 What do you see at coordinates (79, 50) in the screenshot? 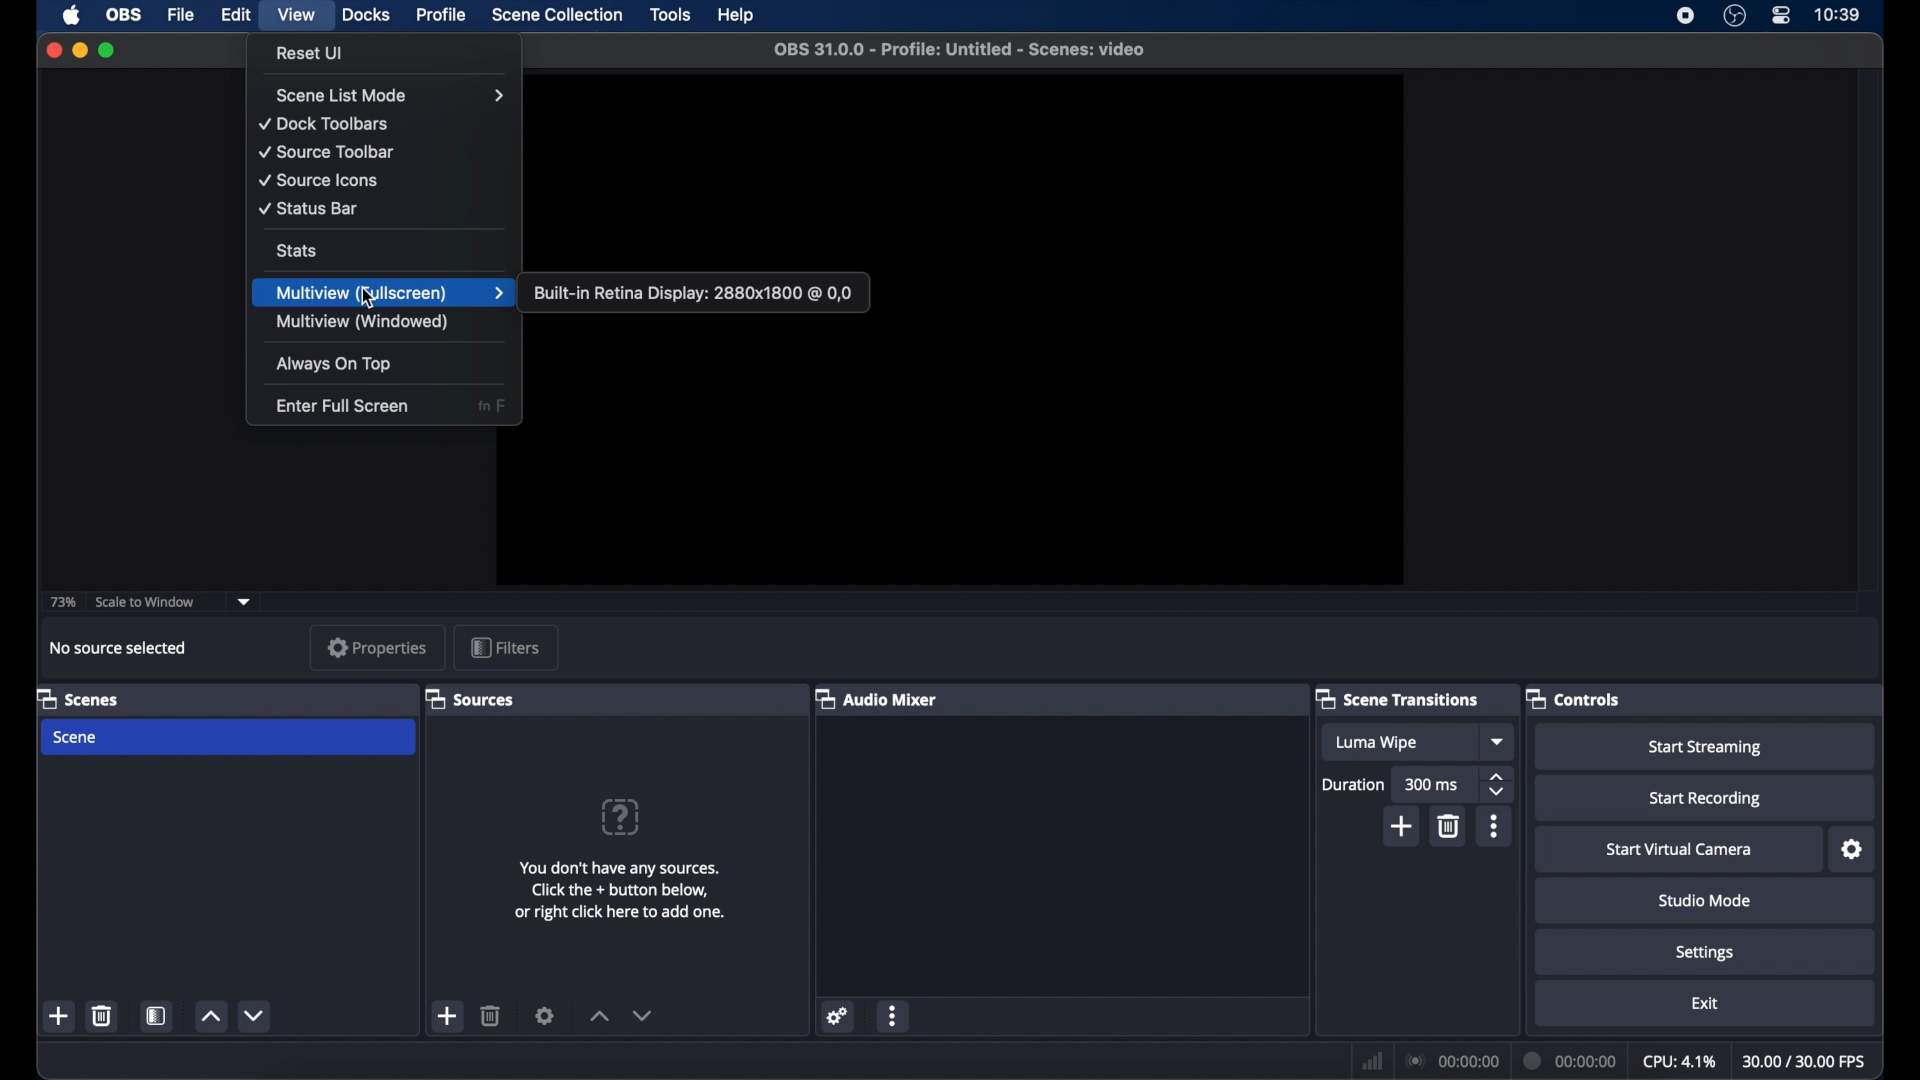
I see `minimize` at bounding box center [79, 50].